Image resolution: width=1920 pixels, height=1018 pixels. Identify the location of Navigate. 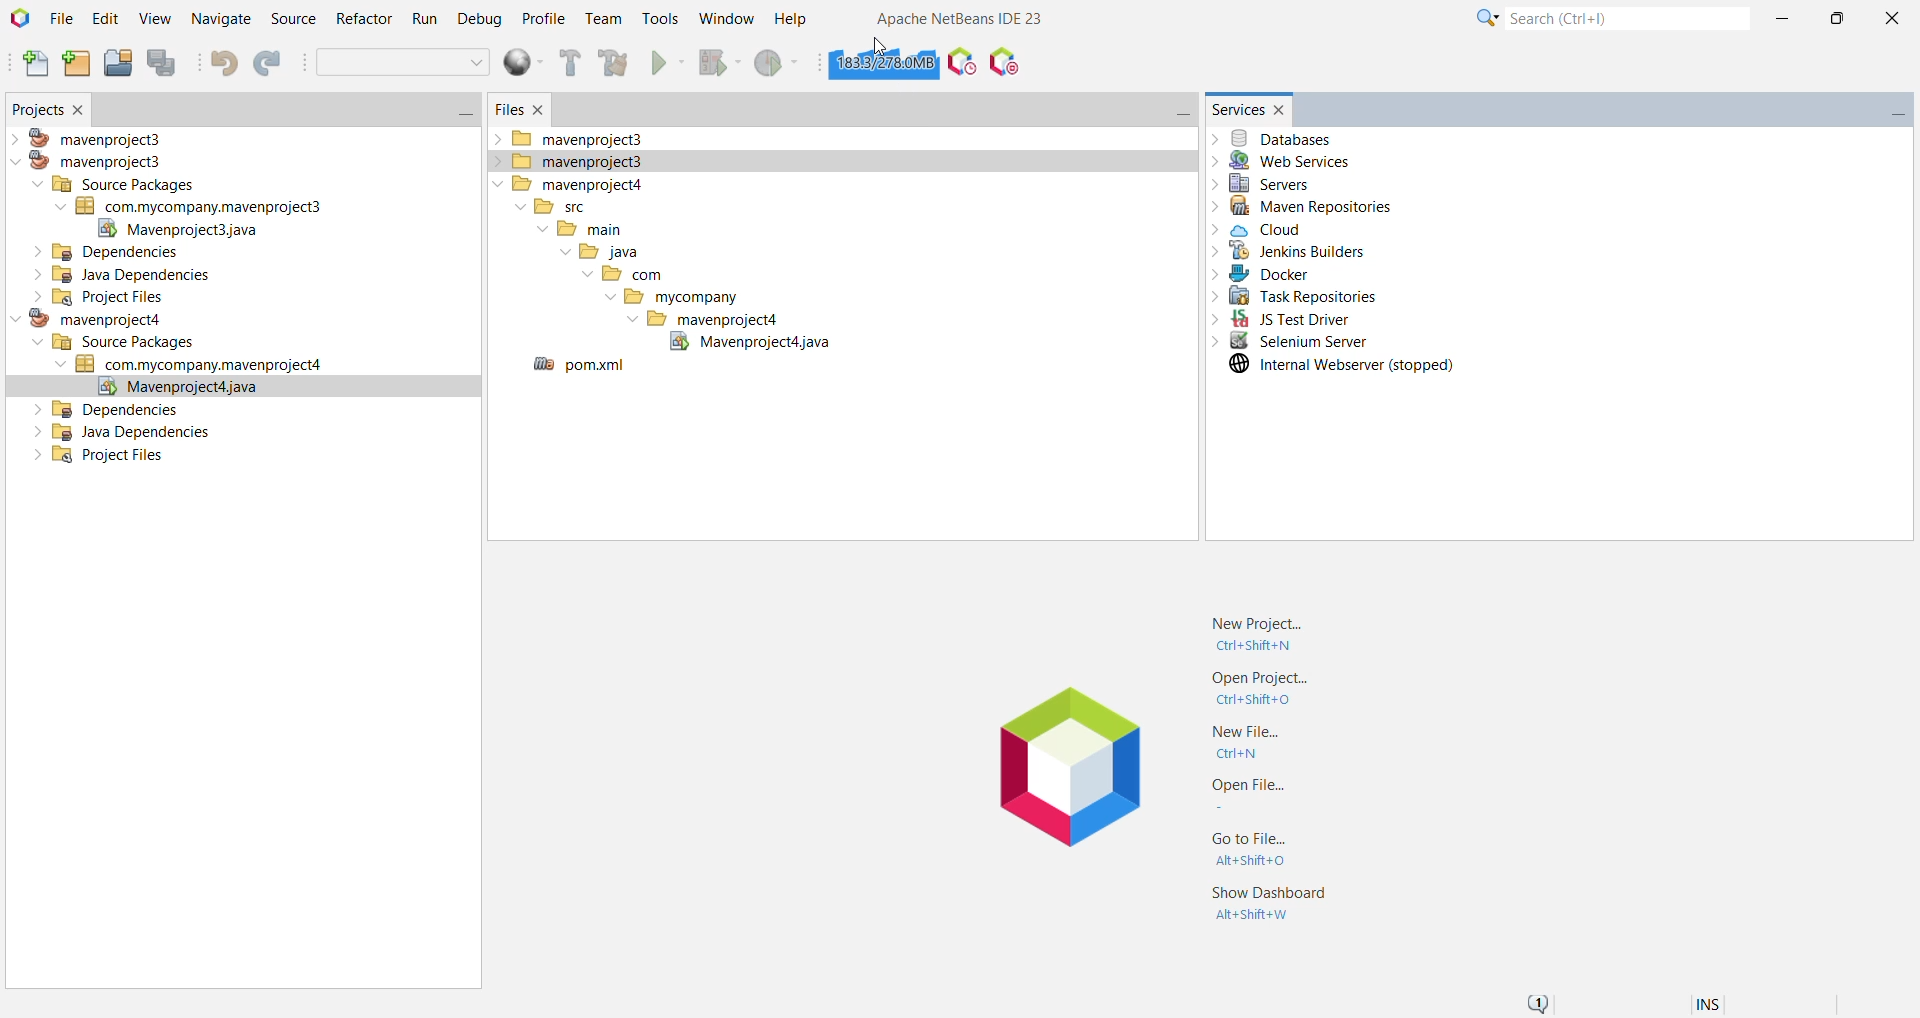
(219, 20).